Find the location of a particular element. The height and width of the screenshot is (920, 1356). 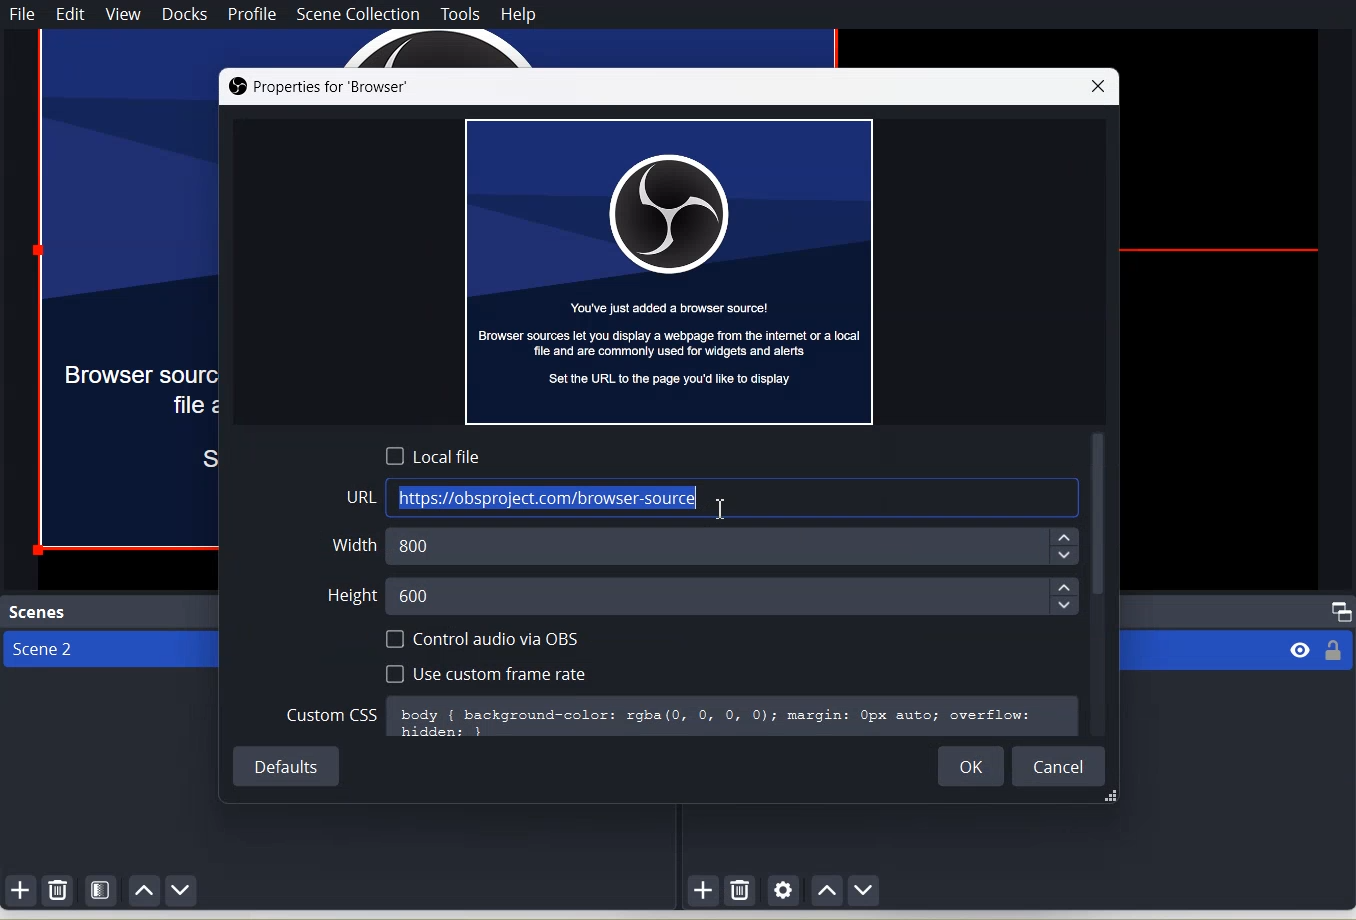

Add Scene is located at coordinates (20, 889).